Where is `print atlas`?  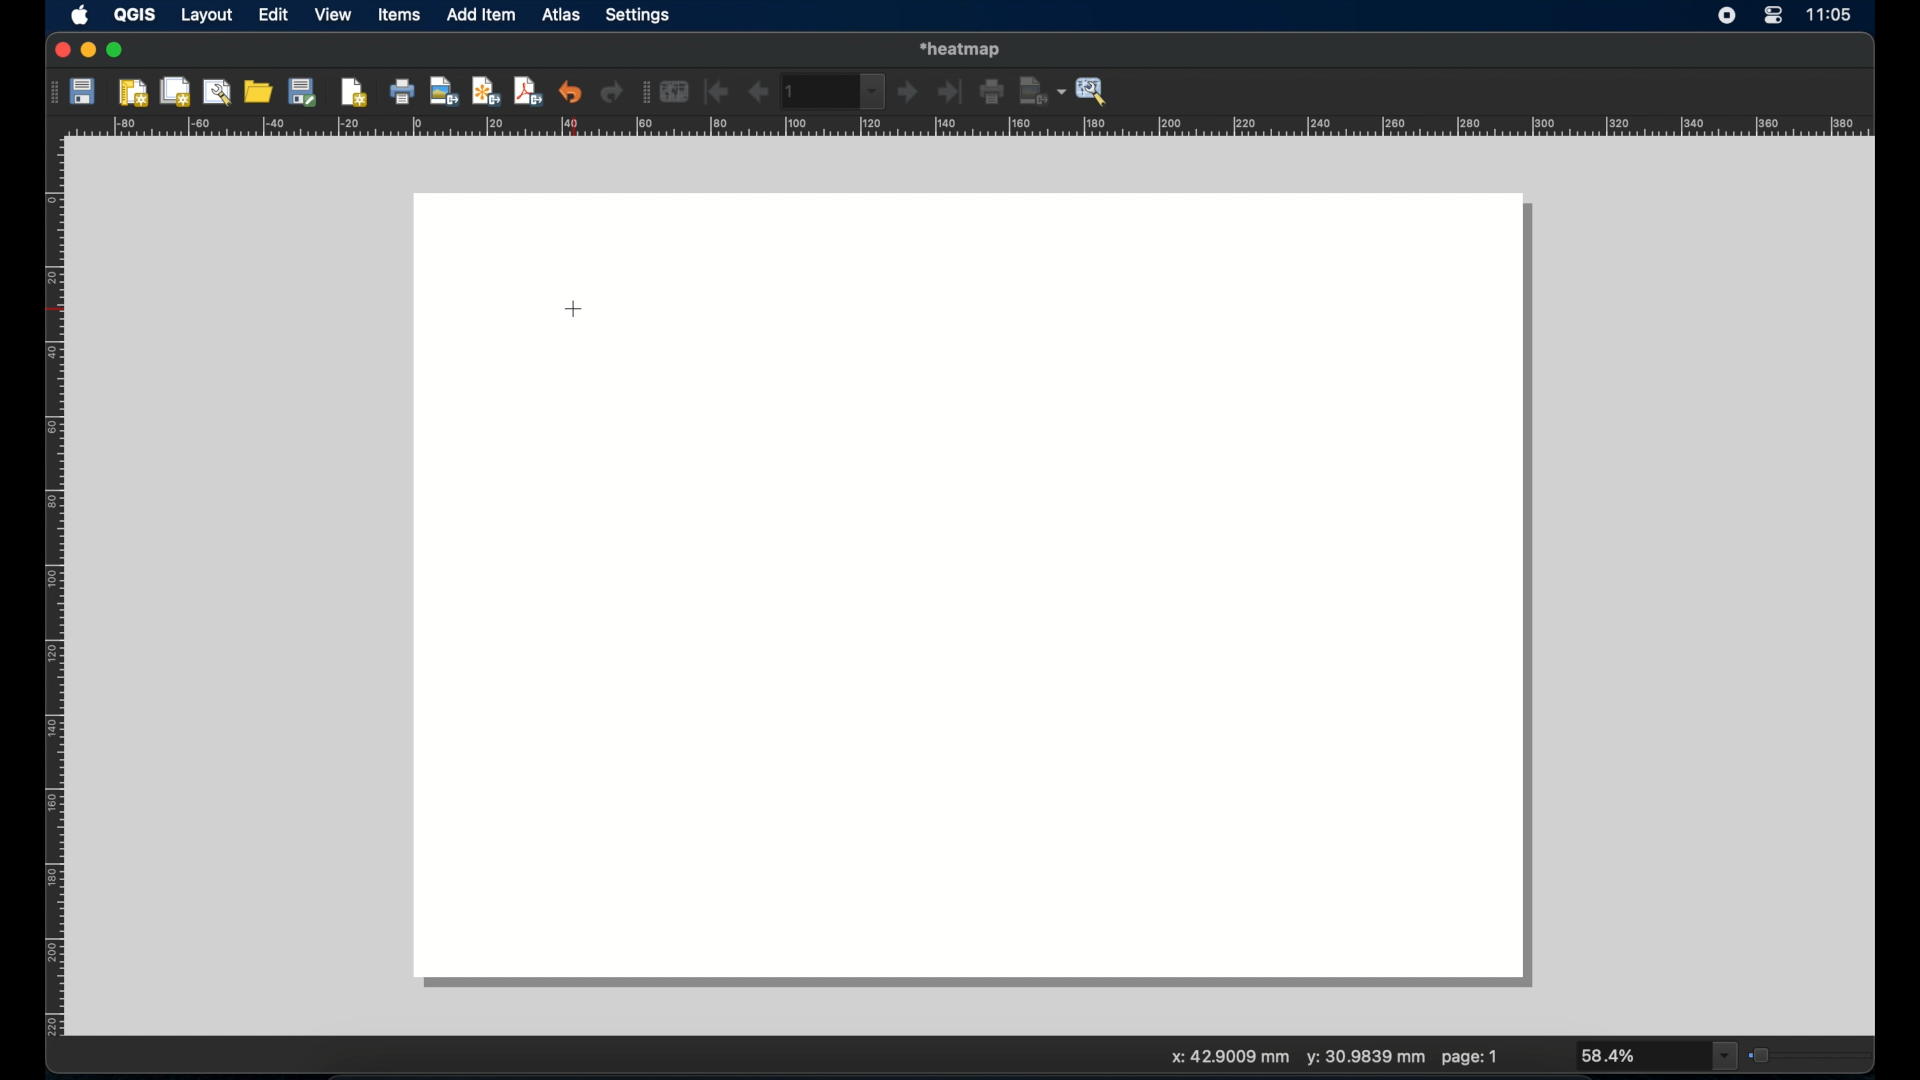
print atlas is located at coordinates (993, 94).